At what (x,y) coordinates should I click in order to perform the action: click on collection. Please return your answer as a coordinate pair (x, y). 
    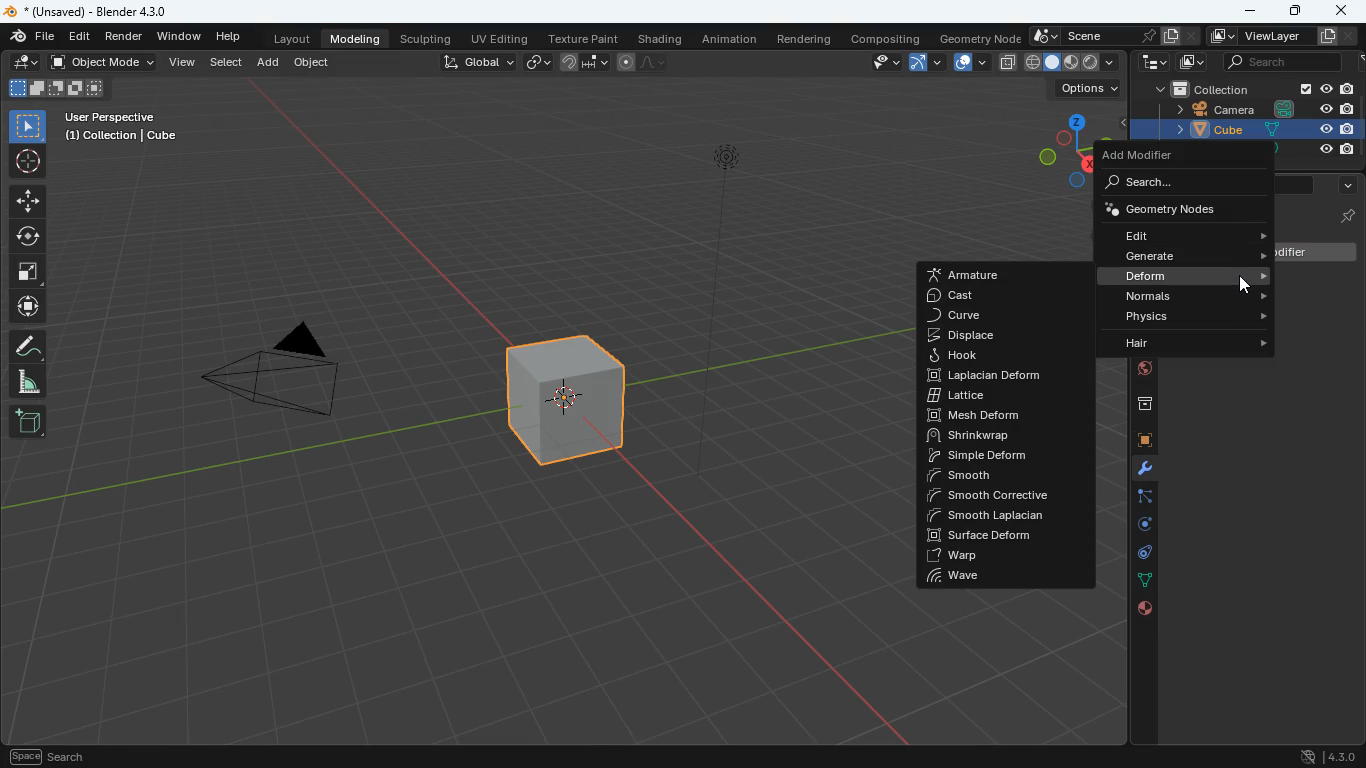
    Looking at the image, I should click on (1252, 89).